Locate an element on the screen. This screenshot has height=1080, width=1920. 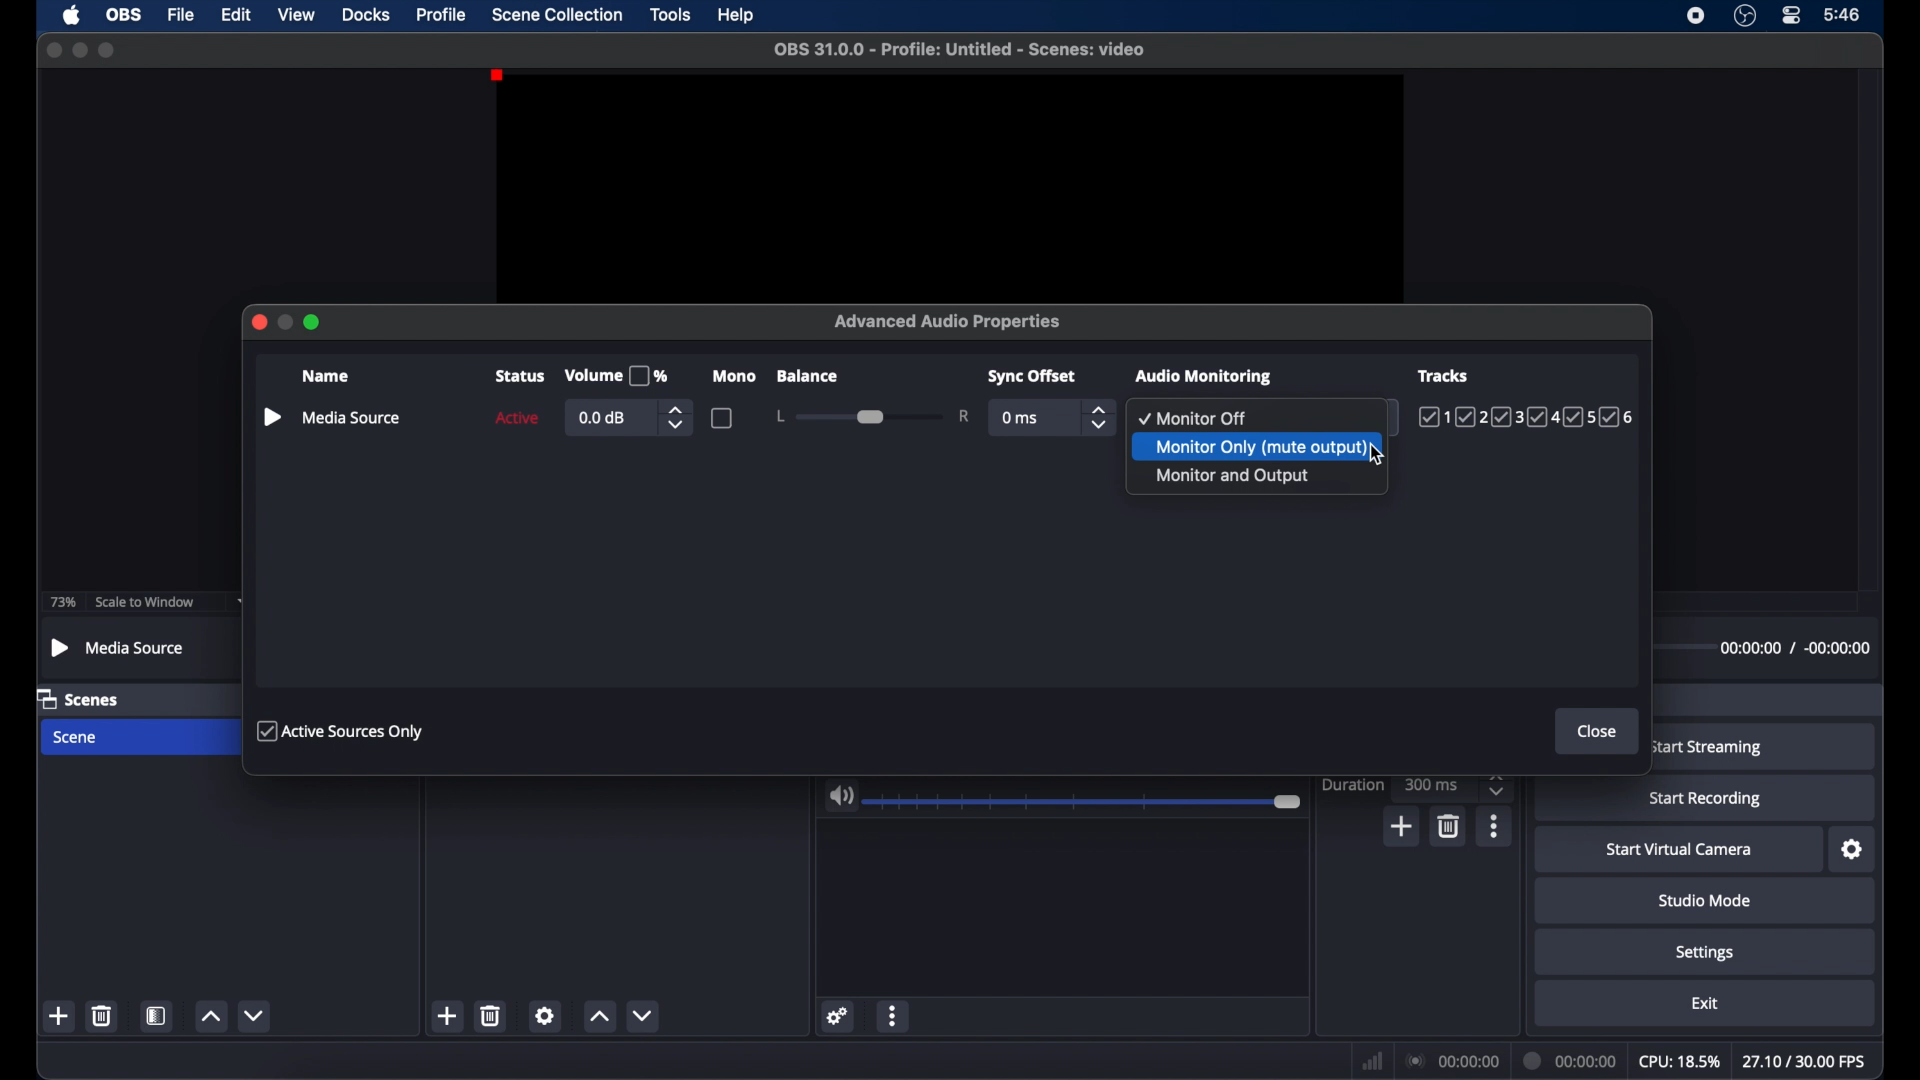
monitor off is located at coordinates (1195, 418).